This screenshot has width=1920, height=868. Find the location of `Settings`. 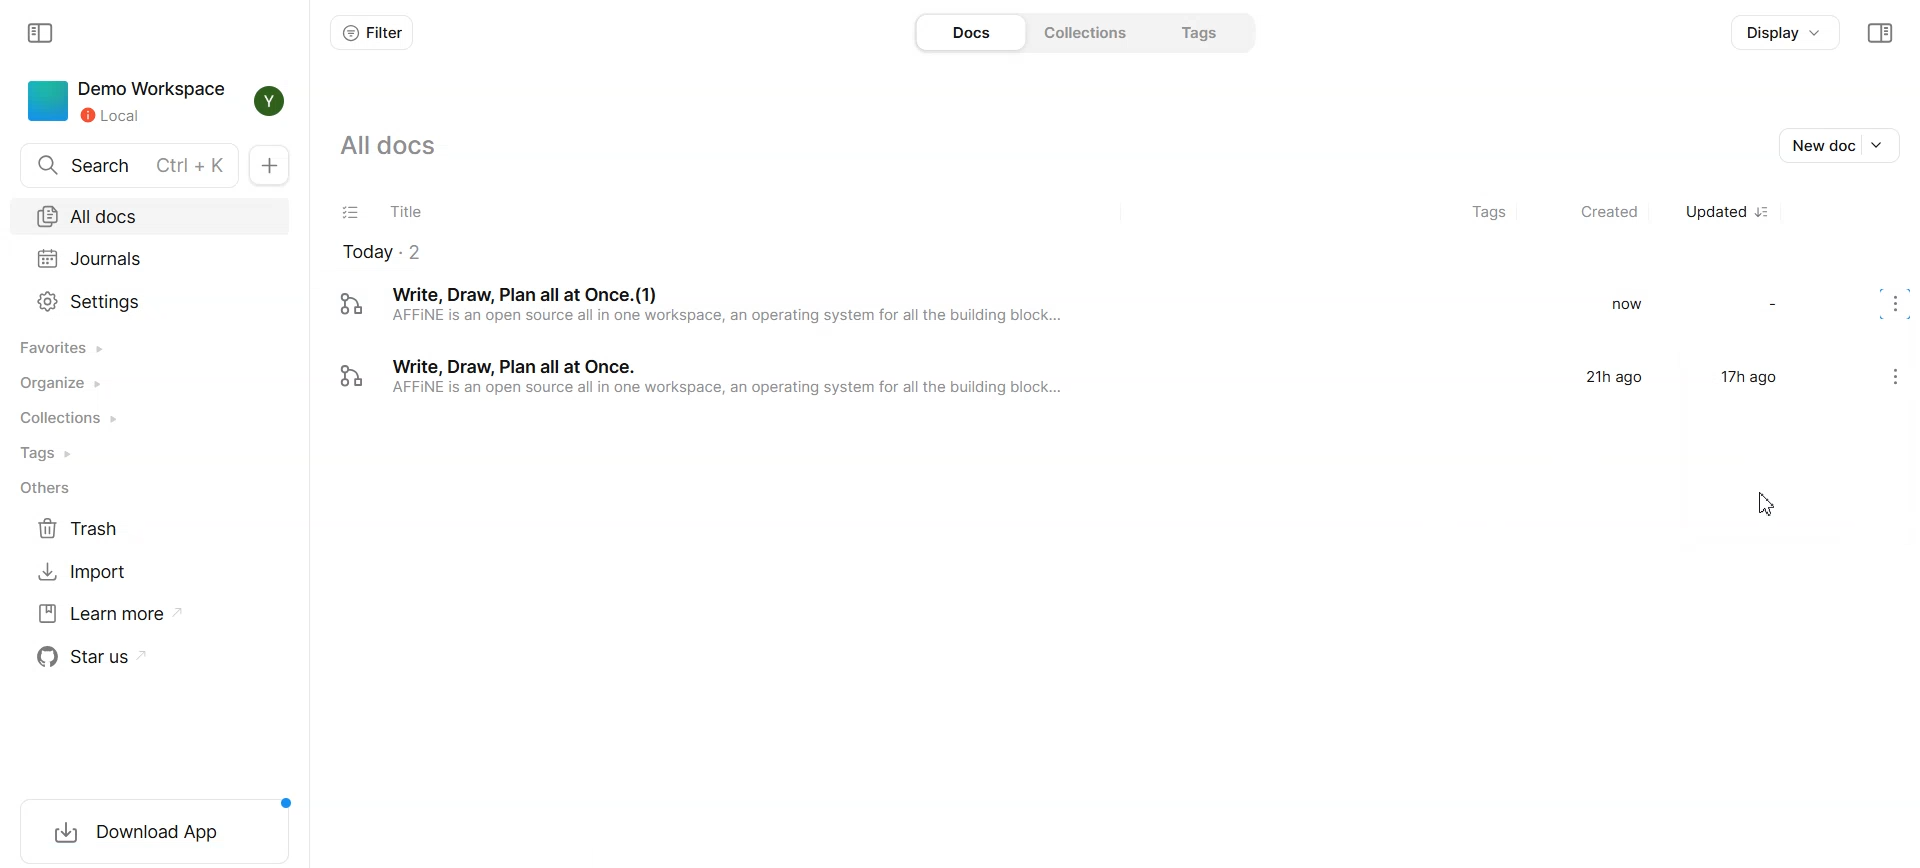

Settings is located at coordinates (1901, 306).